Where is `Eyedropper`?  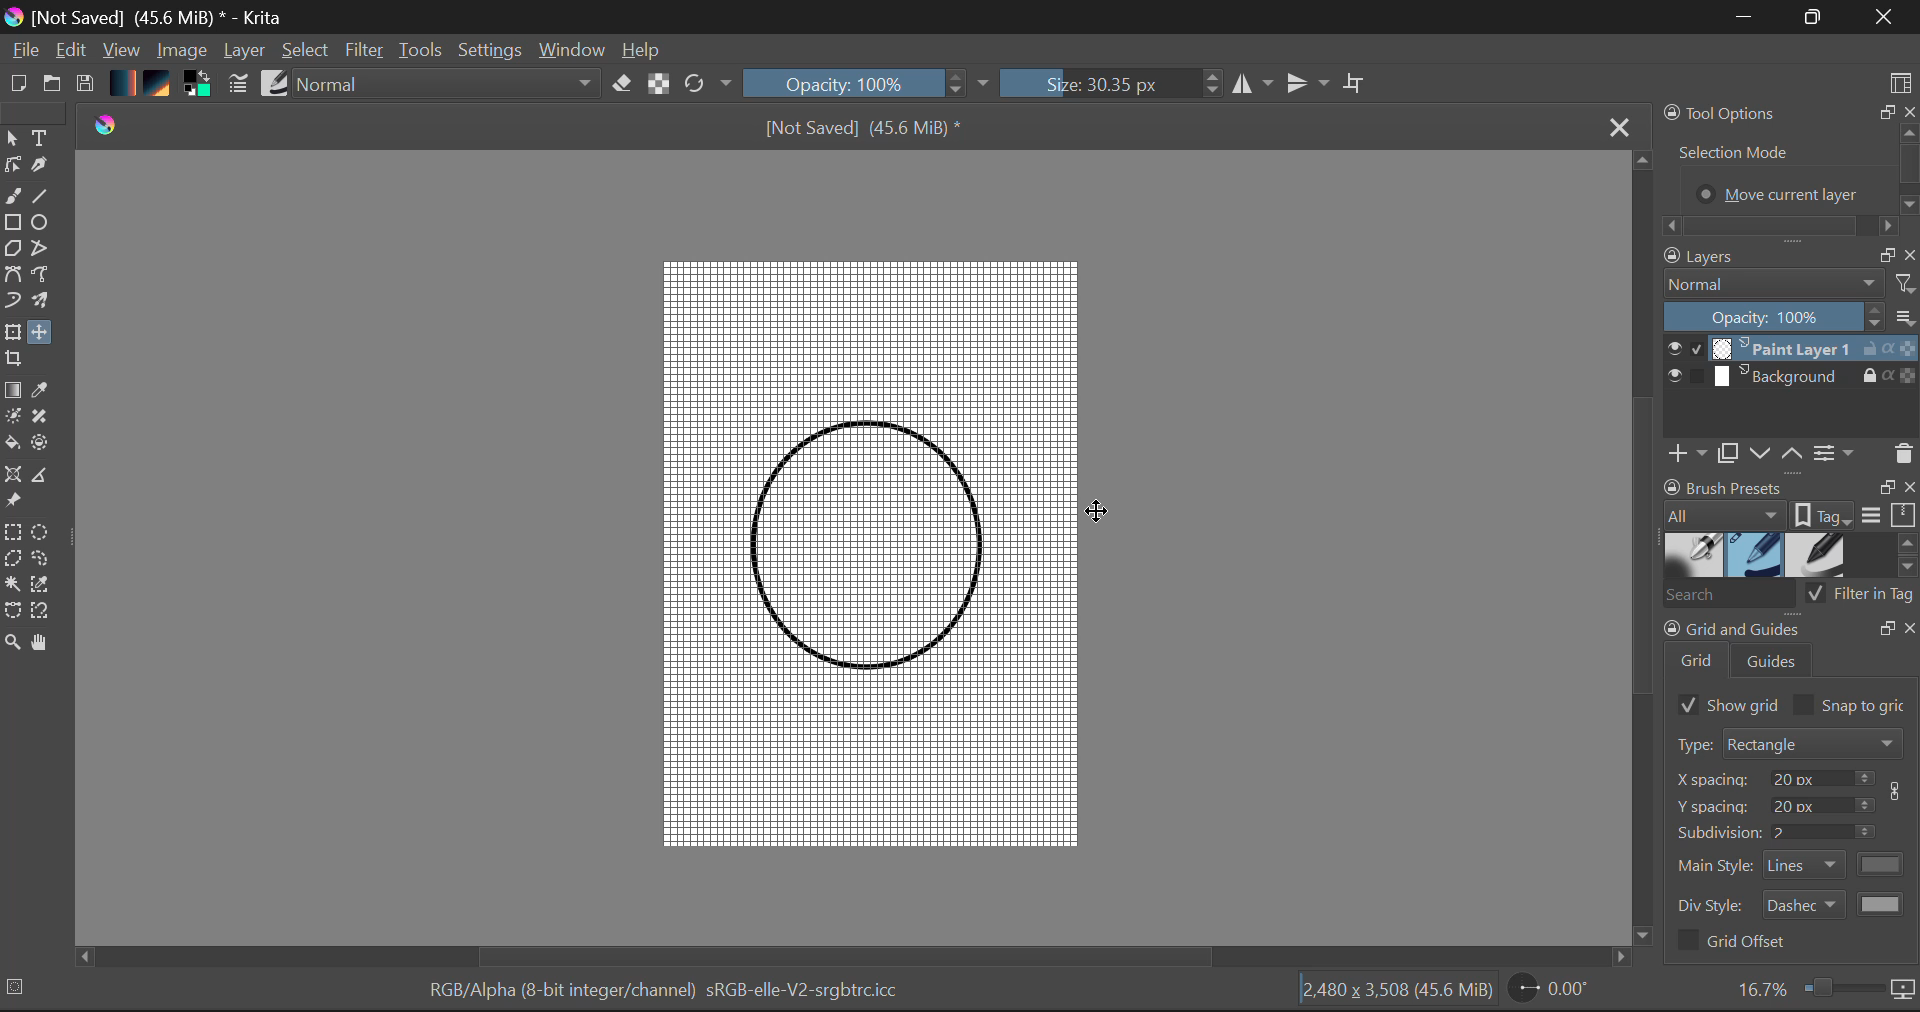
Eyedropper is located at coordinates (44, 392).